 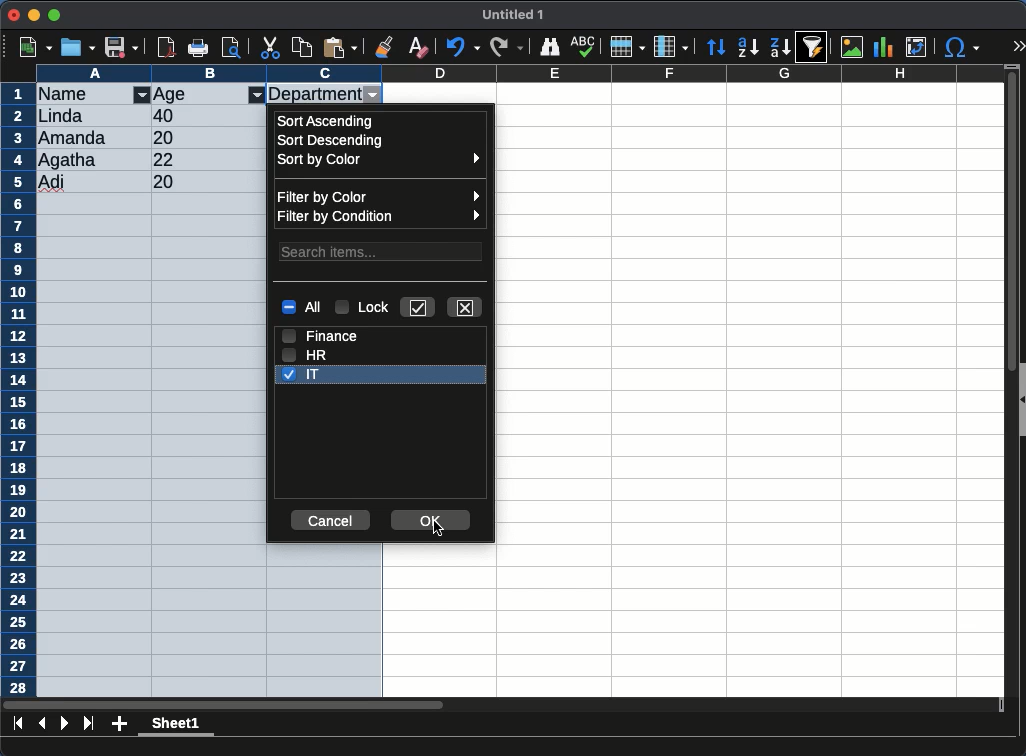 What do you see at coordinates (323, 334) in the screenshot?
I see `finance` at bounding box center [323, 334].